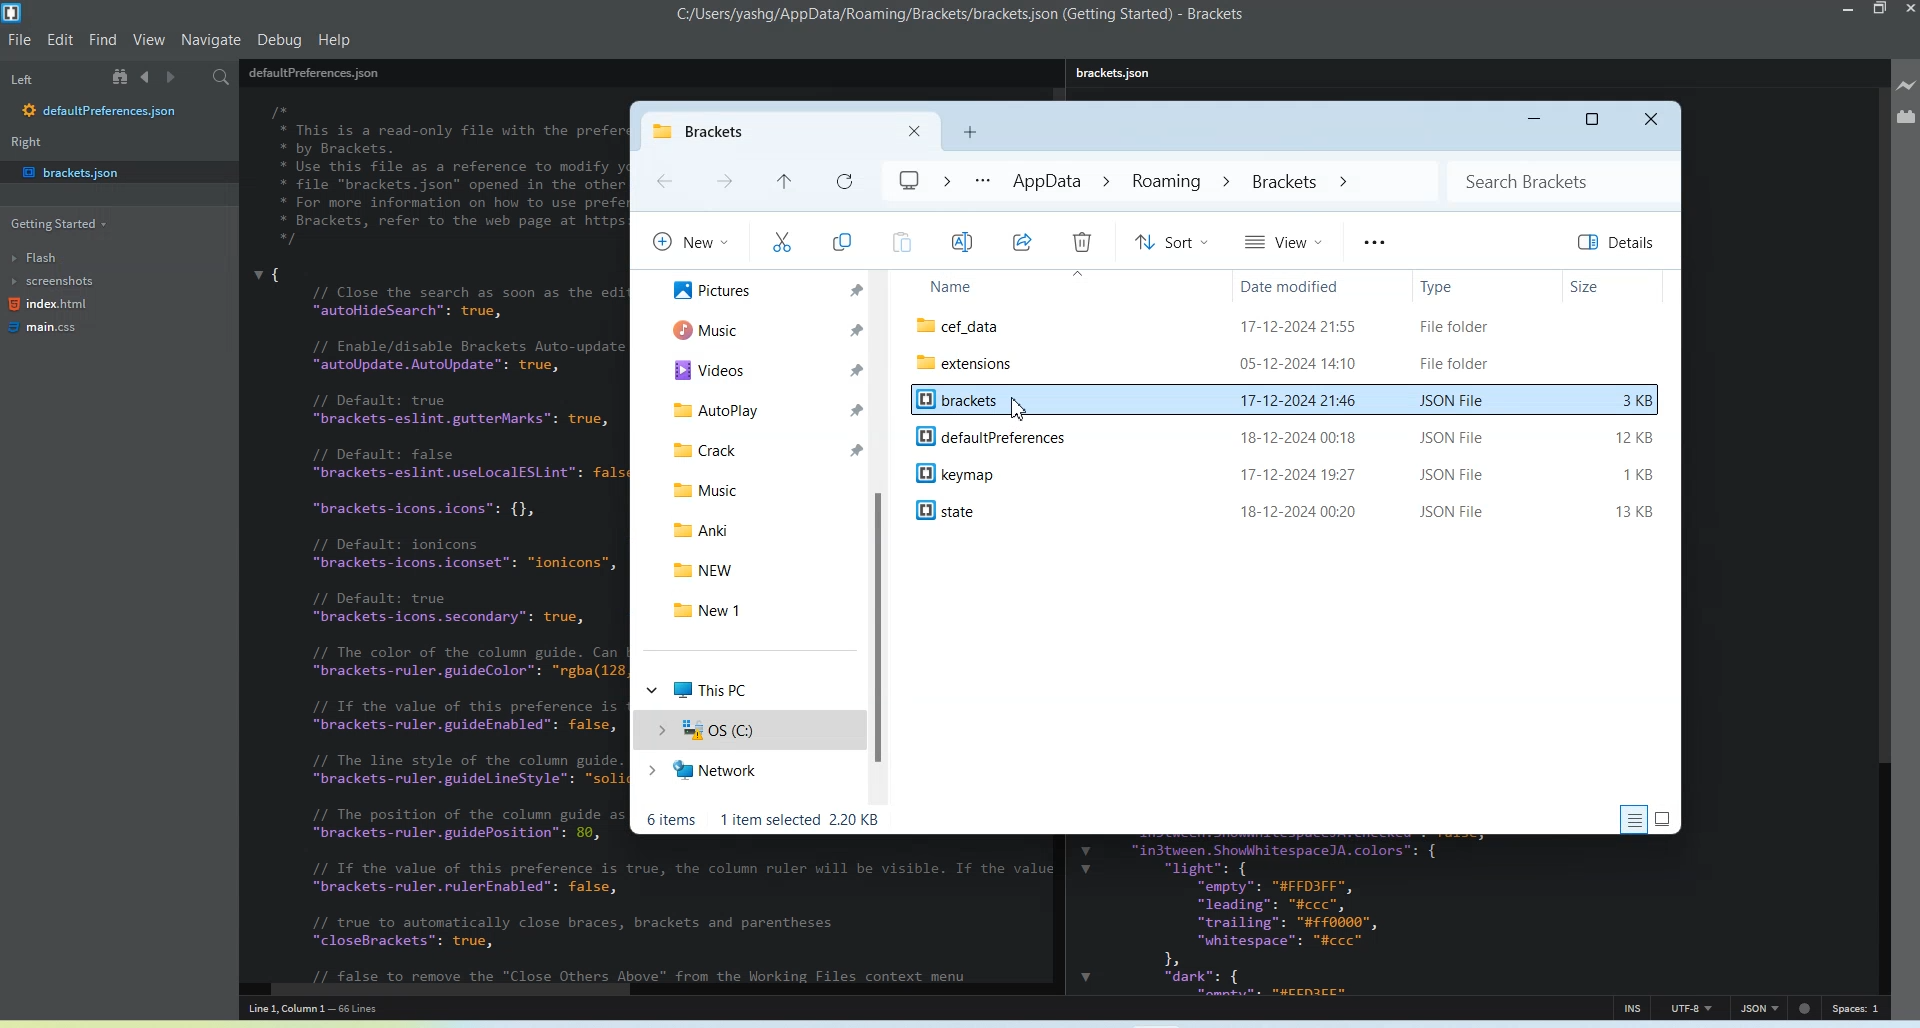 The image size is (1920, 1028). I want to click on INS, so click(1633, 1007).